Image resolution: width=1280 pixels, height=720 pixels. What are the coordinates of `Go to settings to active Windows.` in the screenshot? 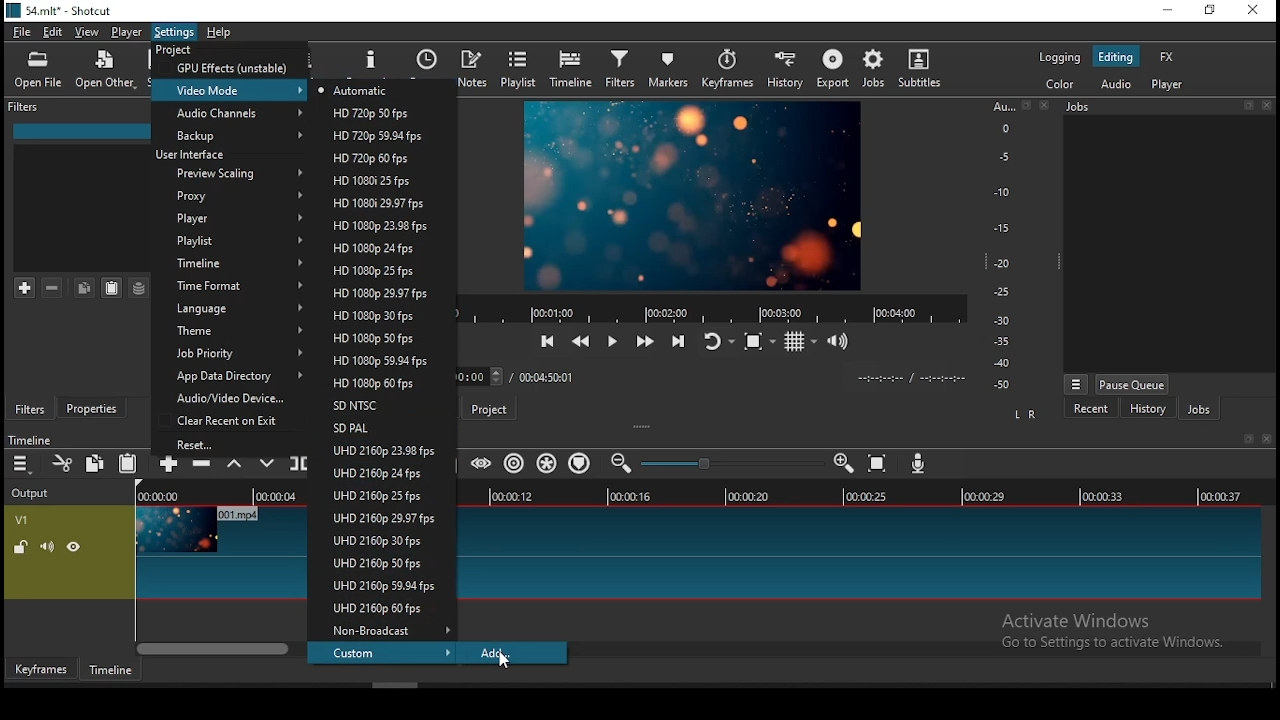 It's located at (1111, 646).